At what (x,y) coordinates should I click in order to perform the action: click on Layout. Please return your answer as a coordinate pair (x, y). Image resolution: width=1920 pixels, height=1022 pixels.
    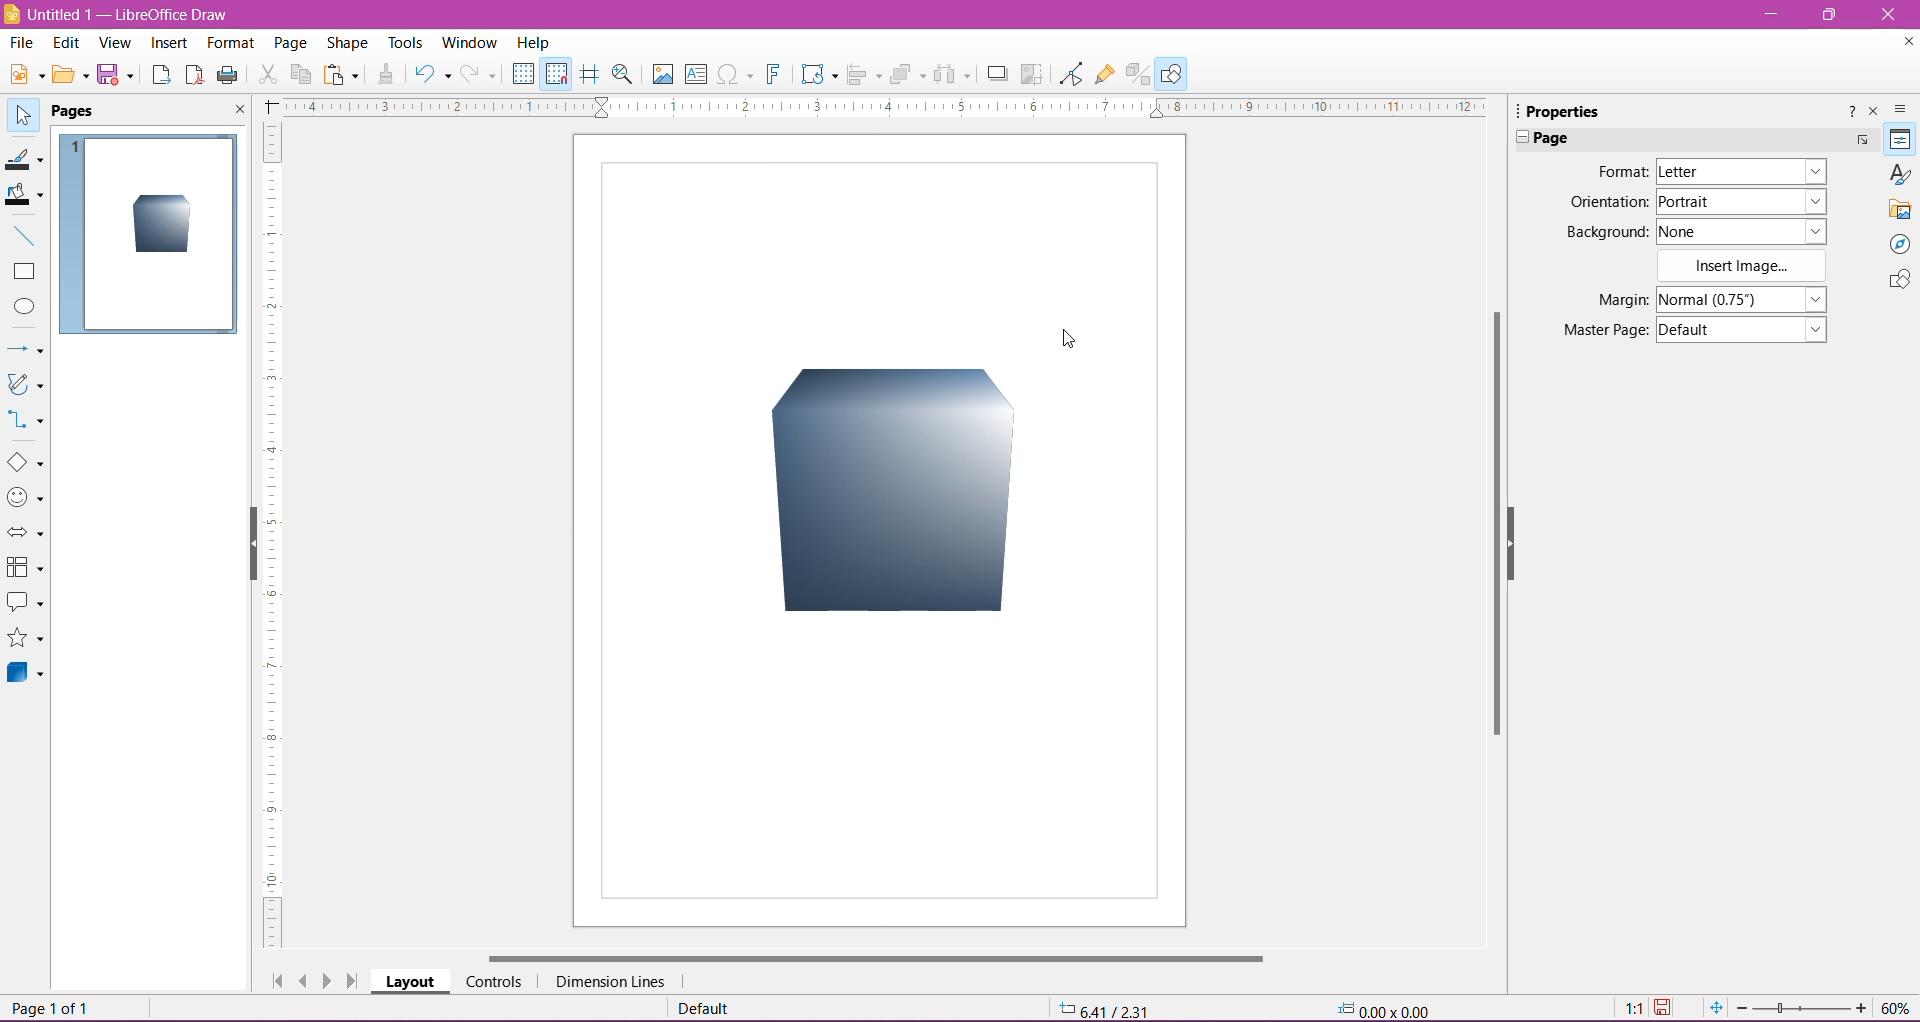
    Looking at the image, I should click on (410, 981).